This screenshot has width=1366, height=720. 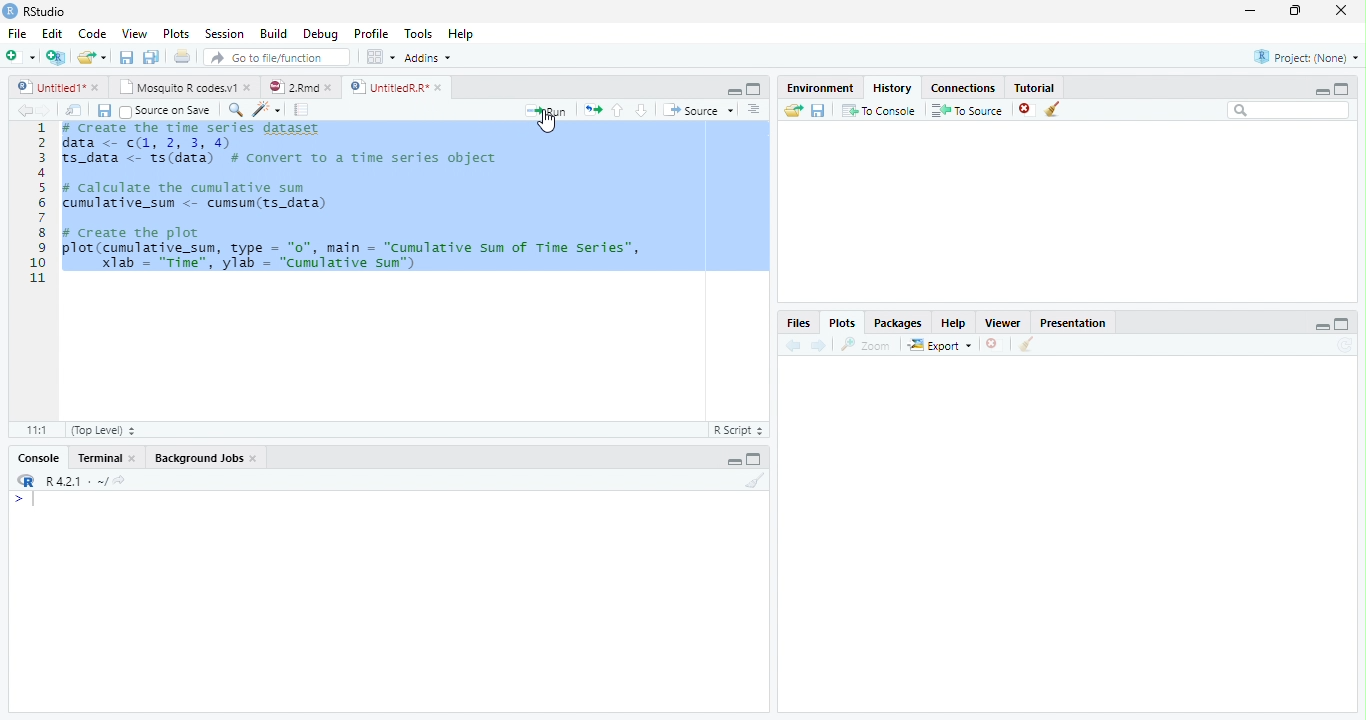 What do you see at coordinates (95, 35) in the screenshot?
I see `Code` at bounding box center [95, 35].